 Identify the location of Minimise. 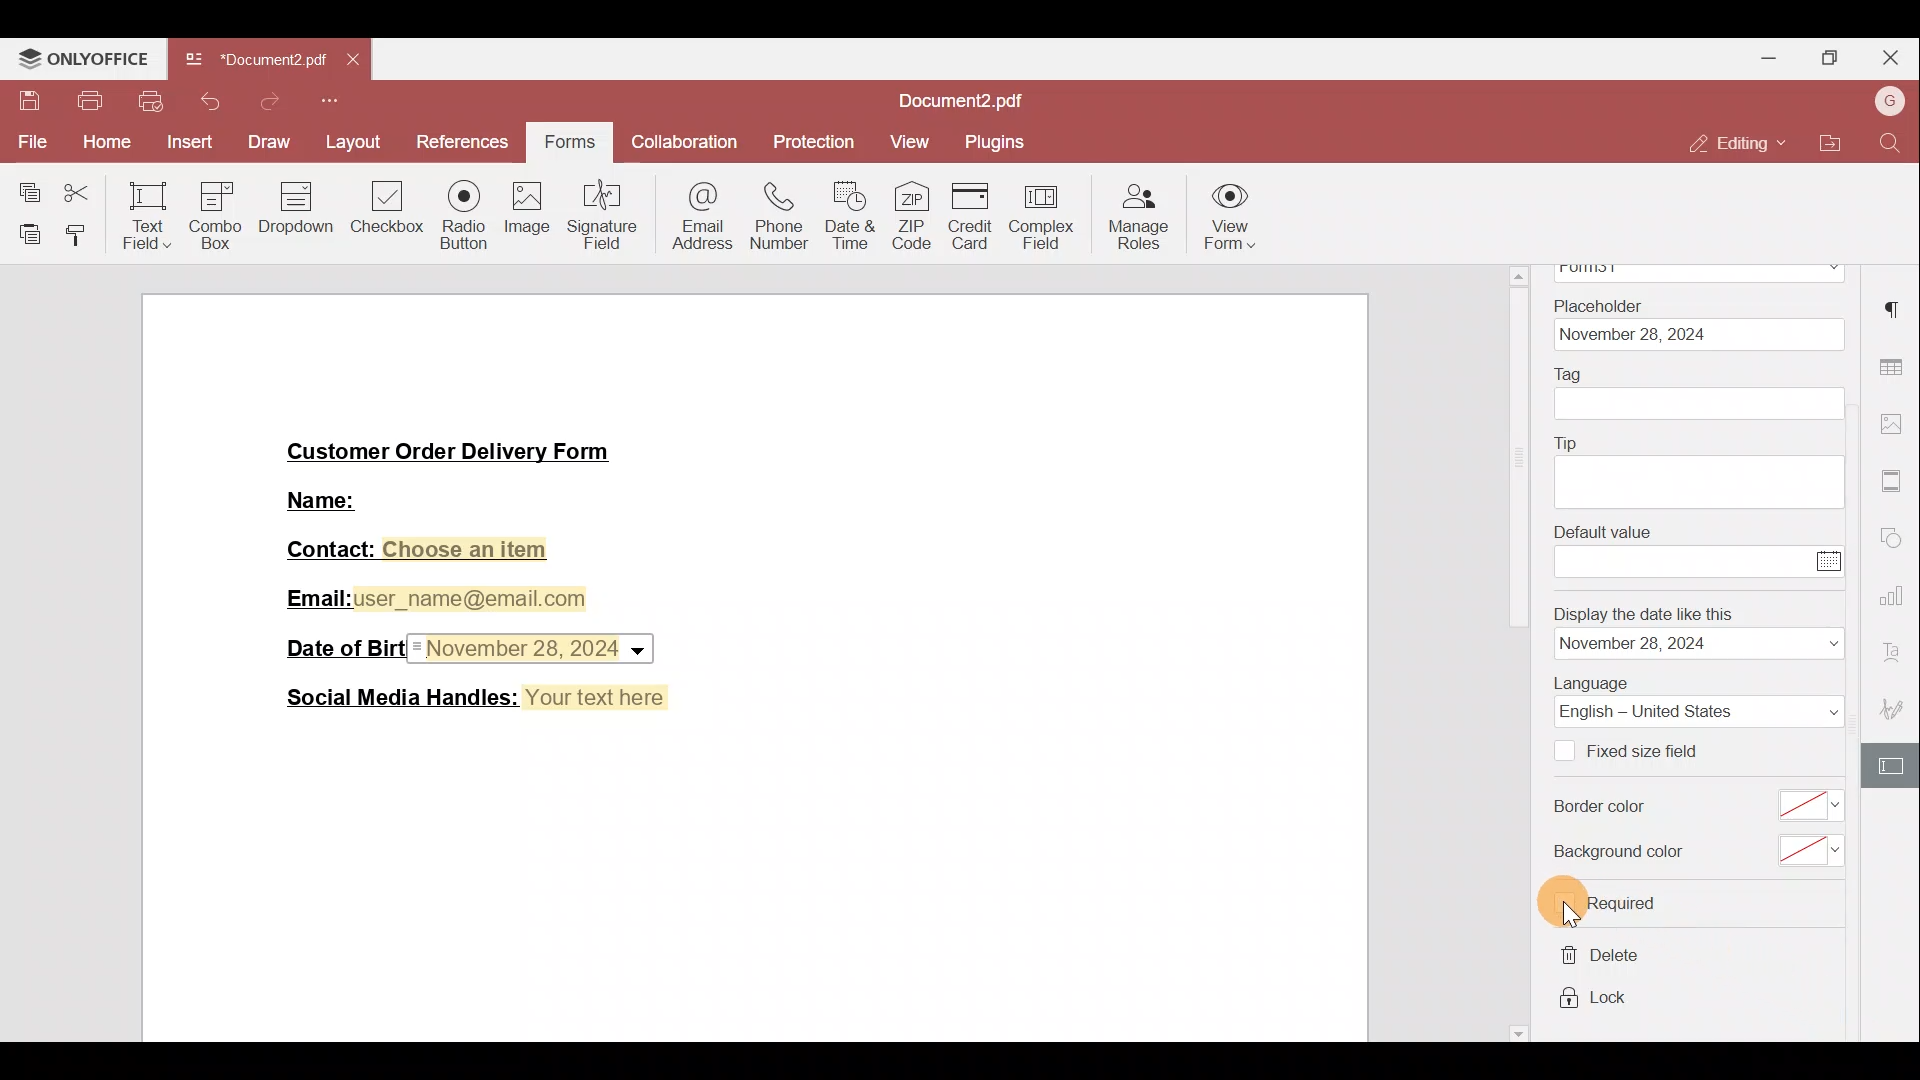
(1768, 61).